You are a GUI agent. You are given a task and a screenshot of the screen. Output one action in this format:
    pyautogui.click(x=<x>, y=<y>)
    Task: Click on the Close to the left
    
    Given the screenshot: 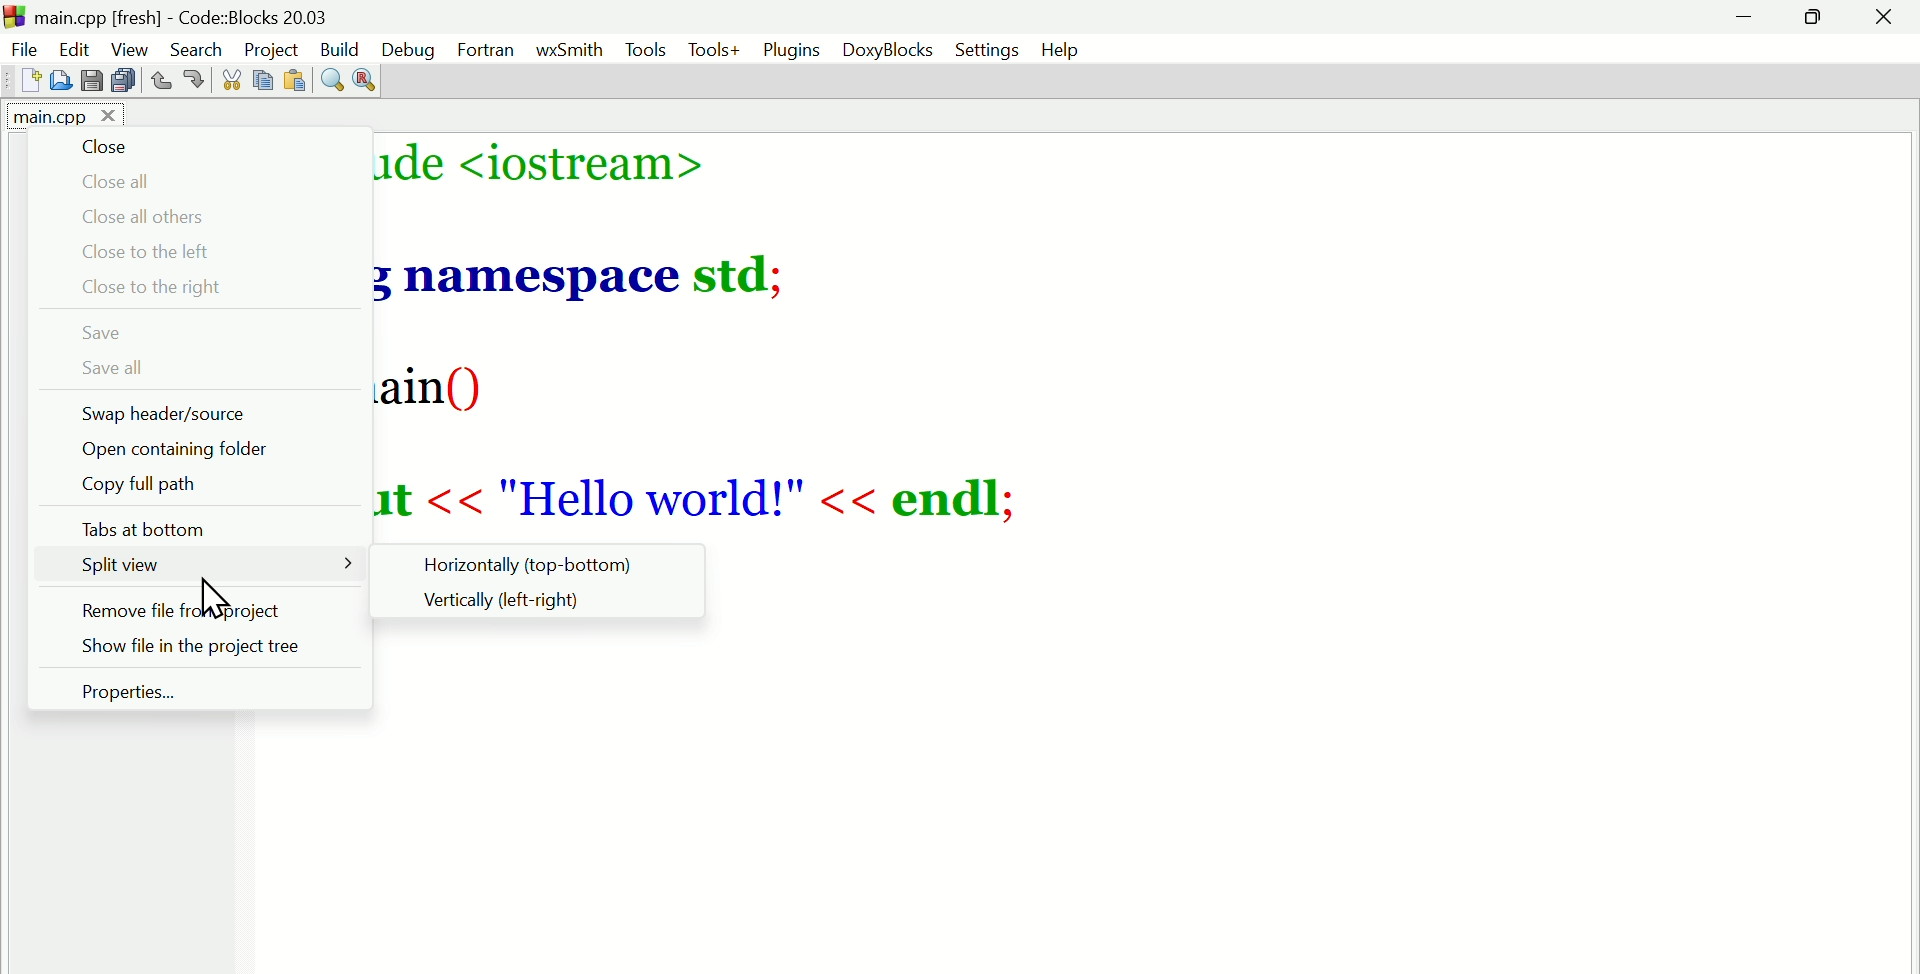 What is the action you would take?
    pyautogui.click(x=153, y=251)
    